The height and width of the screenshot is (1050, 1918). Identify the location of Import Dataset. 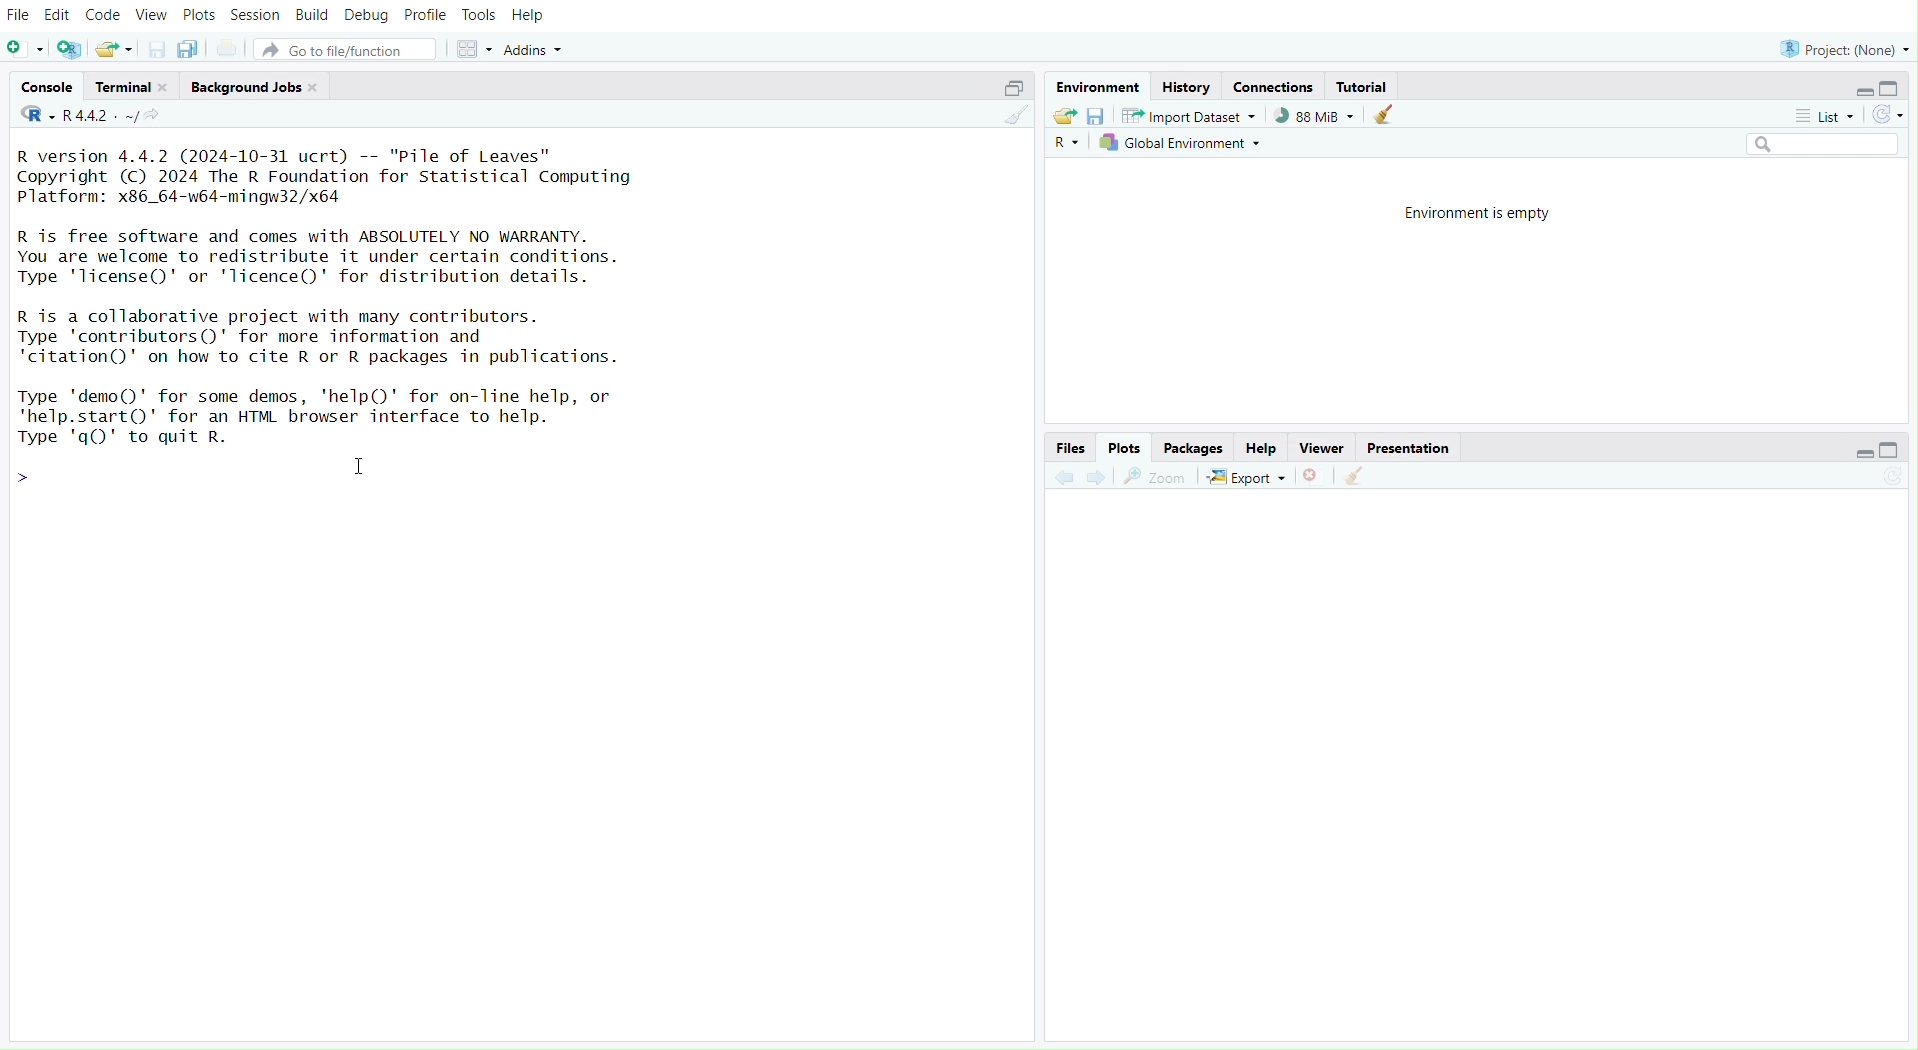
(1187, 114).